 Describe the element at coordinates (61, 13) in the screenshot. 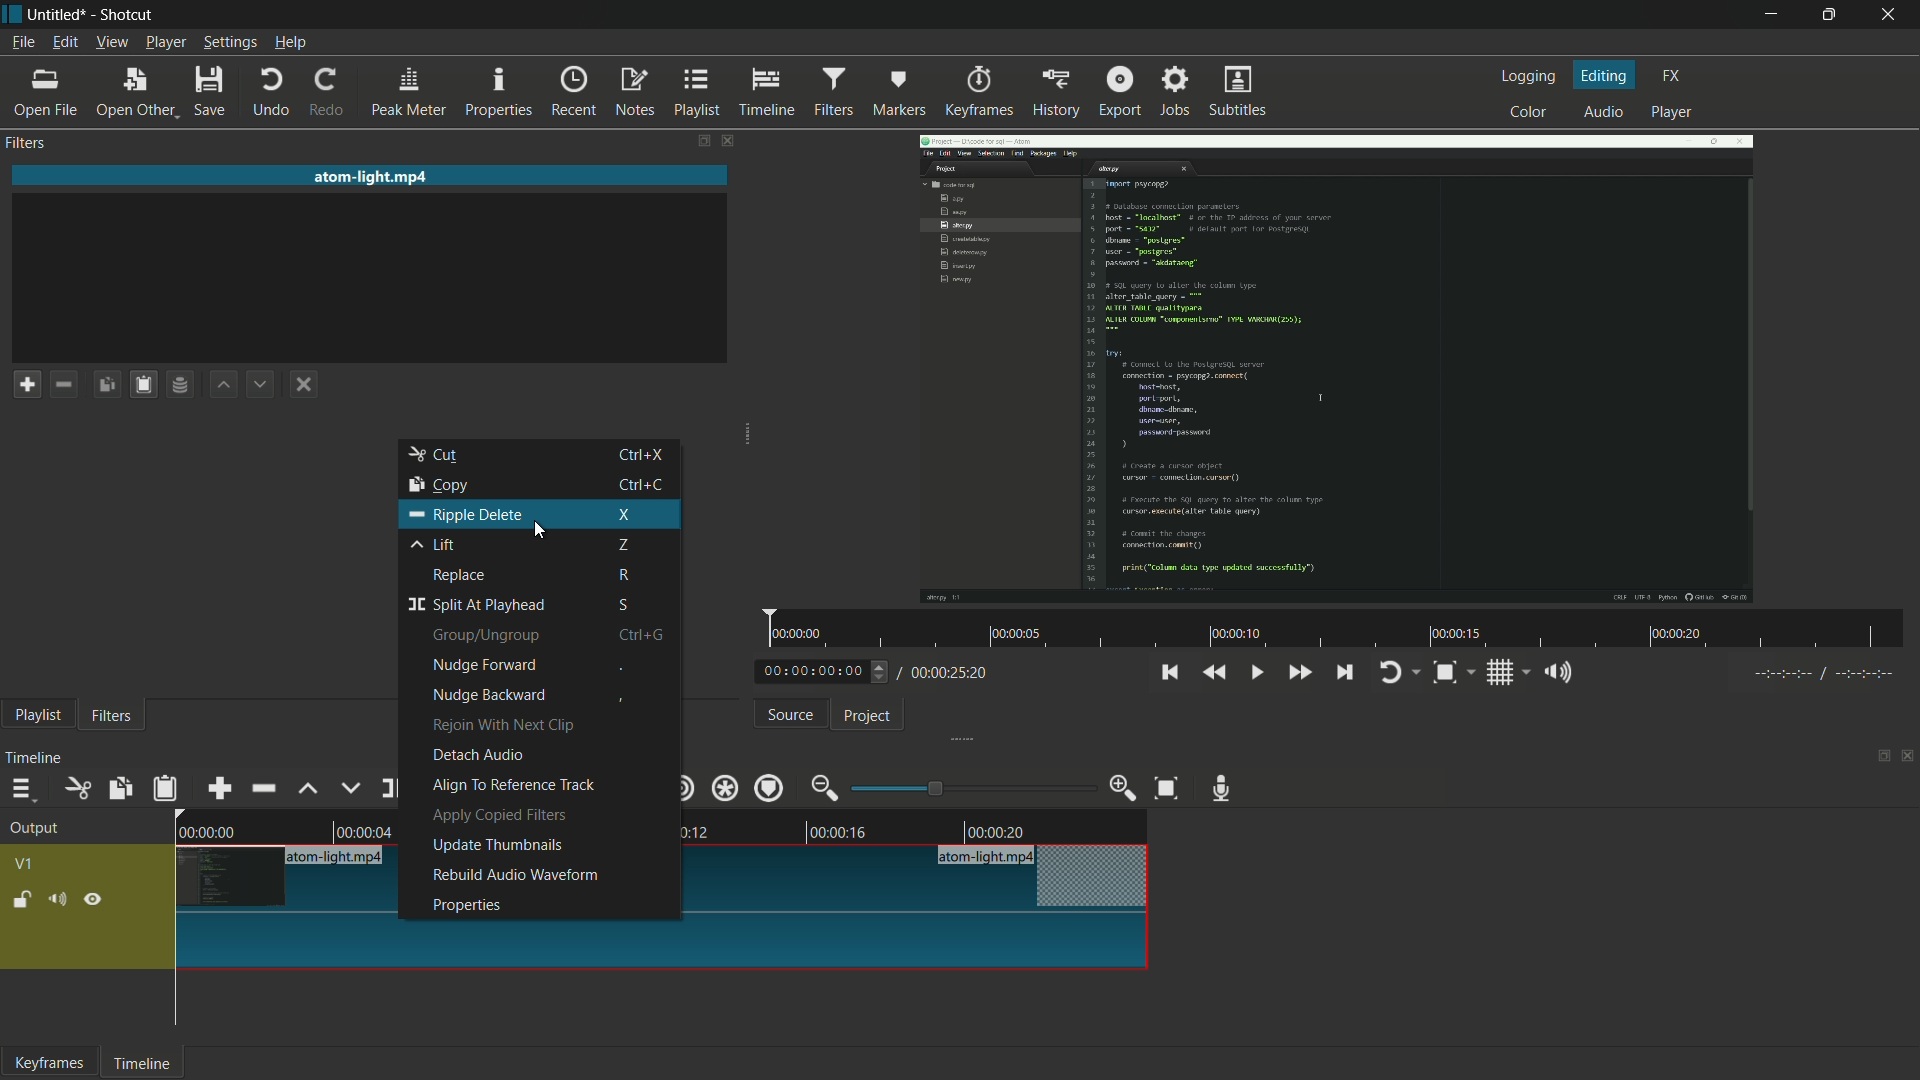

I see `Untitled` at that location.